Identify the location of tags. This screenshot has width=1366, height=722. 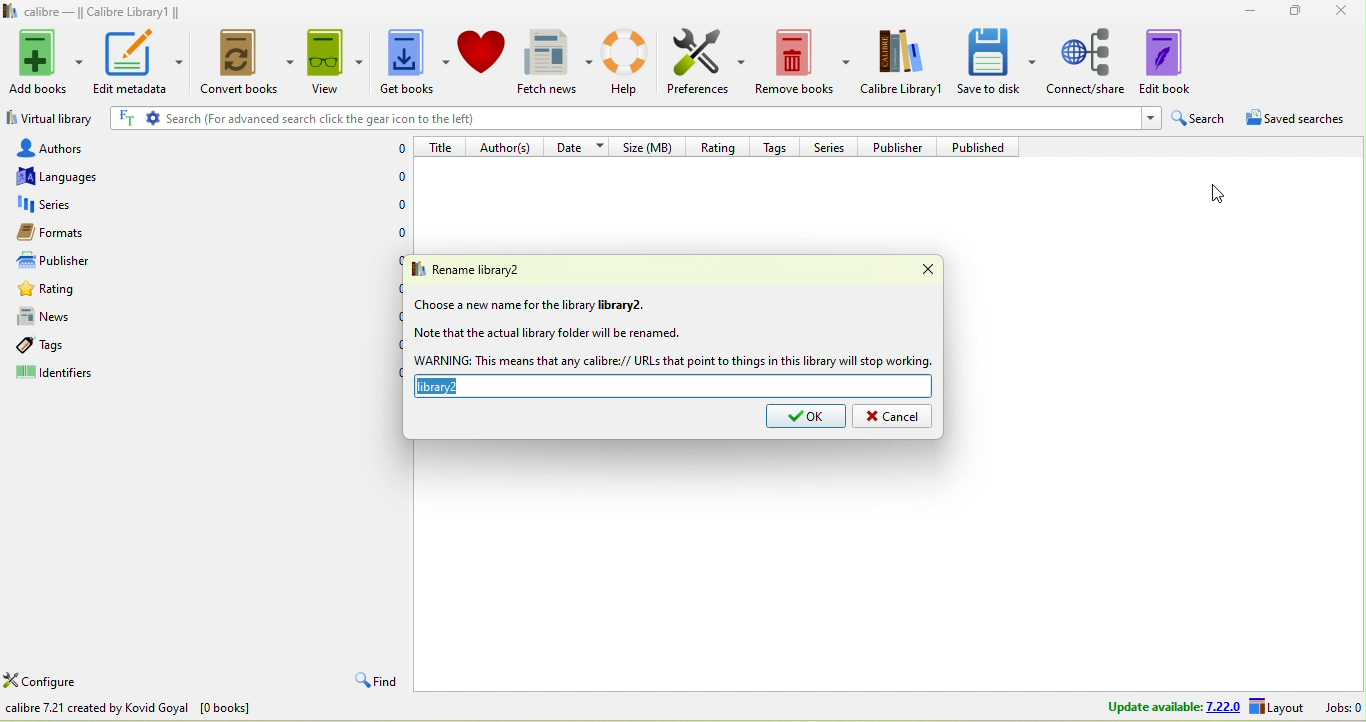
(68, 345).